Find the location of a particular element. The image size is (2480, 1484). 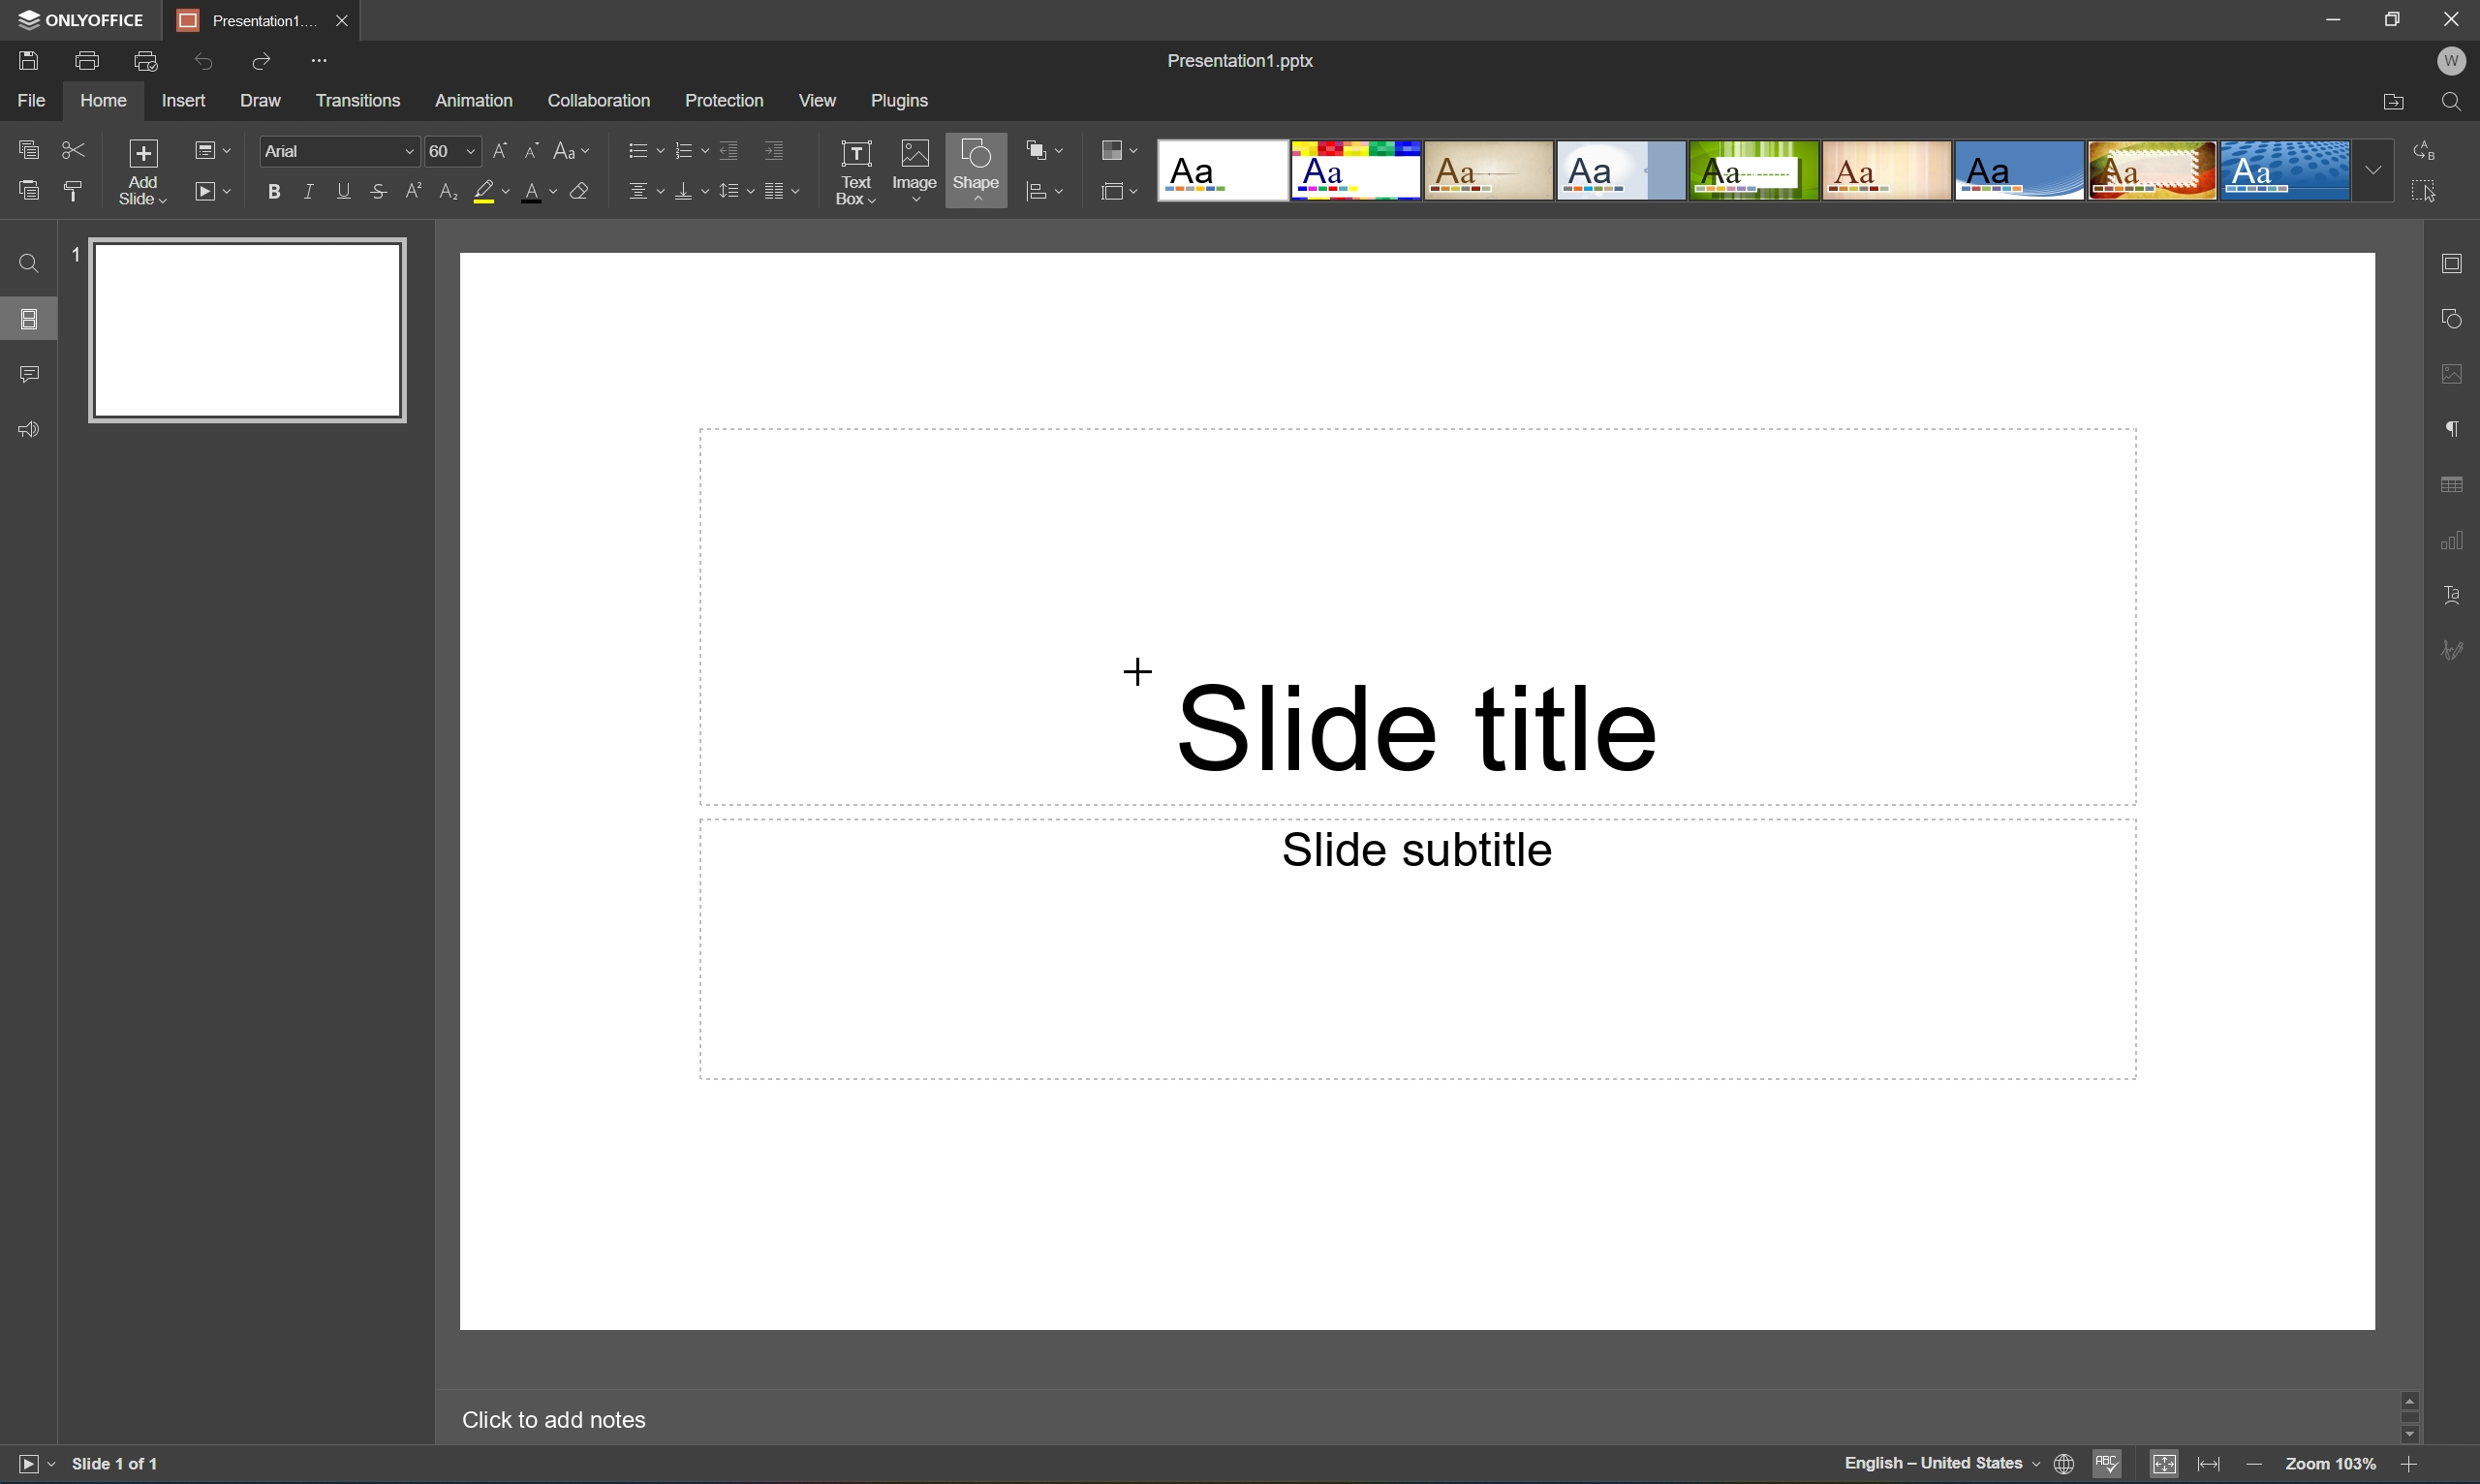

slide title is located at coordinates (1420, 721).